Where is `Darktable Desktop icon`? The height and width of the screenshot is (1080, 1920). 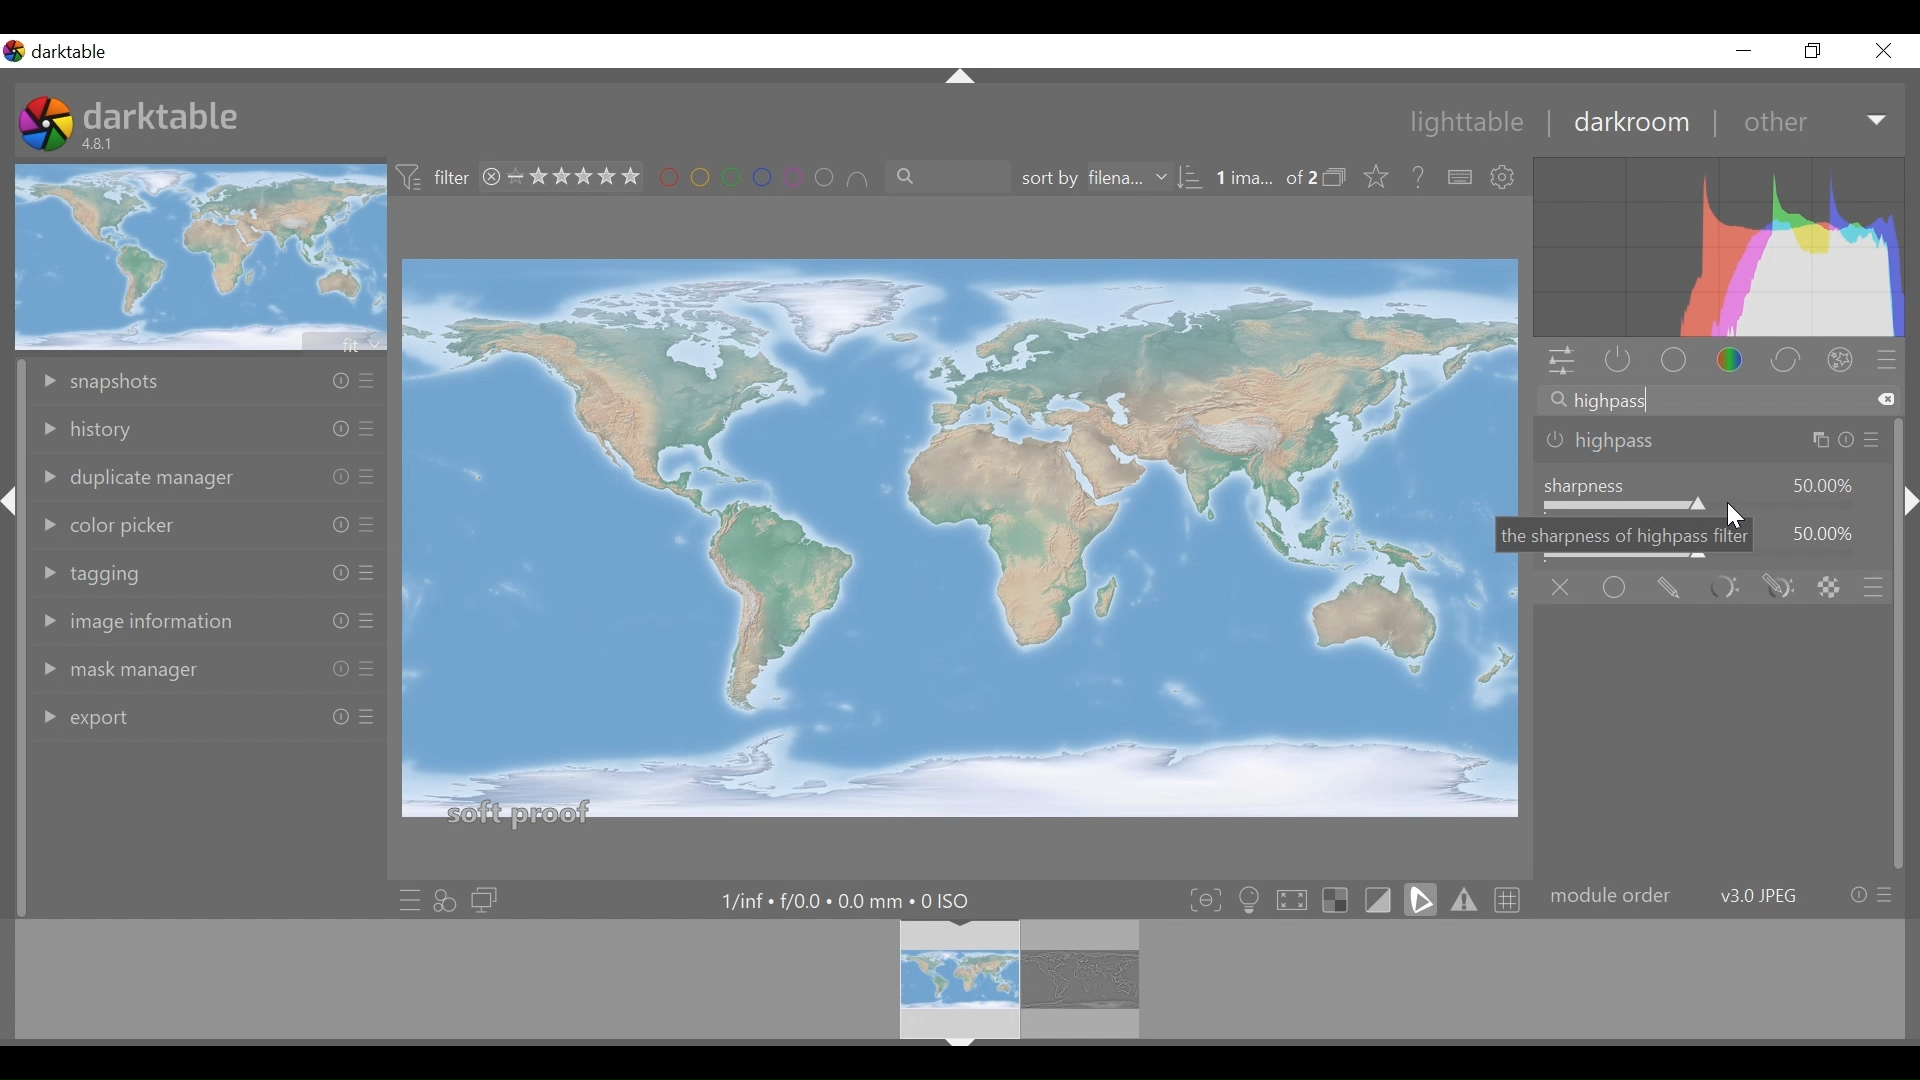
Darktable Desktop icon is located at coordinates (45, 122).